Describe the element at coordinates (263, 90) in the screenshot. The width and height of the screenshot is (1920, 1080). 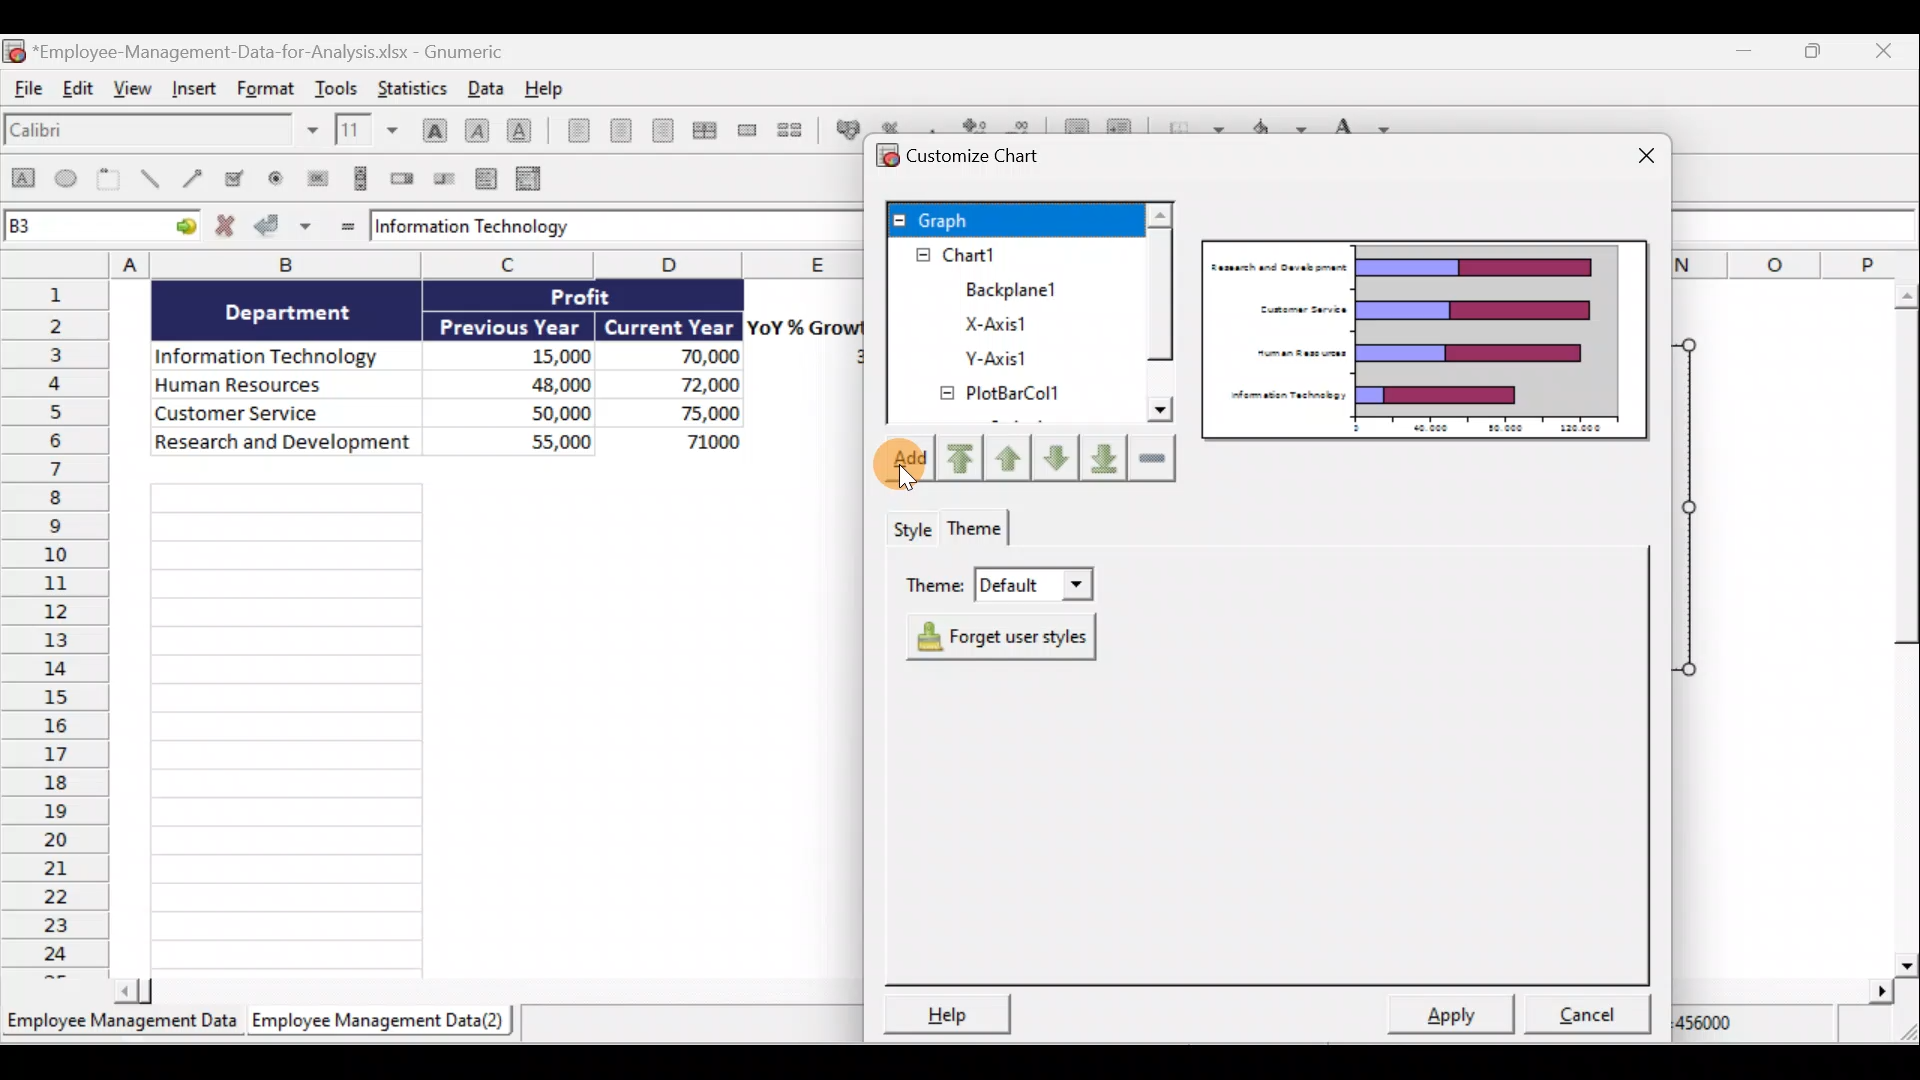
I see `Format` at that location.